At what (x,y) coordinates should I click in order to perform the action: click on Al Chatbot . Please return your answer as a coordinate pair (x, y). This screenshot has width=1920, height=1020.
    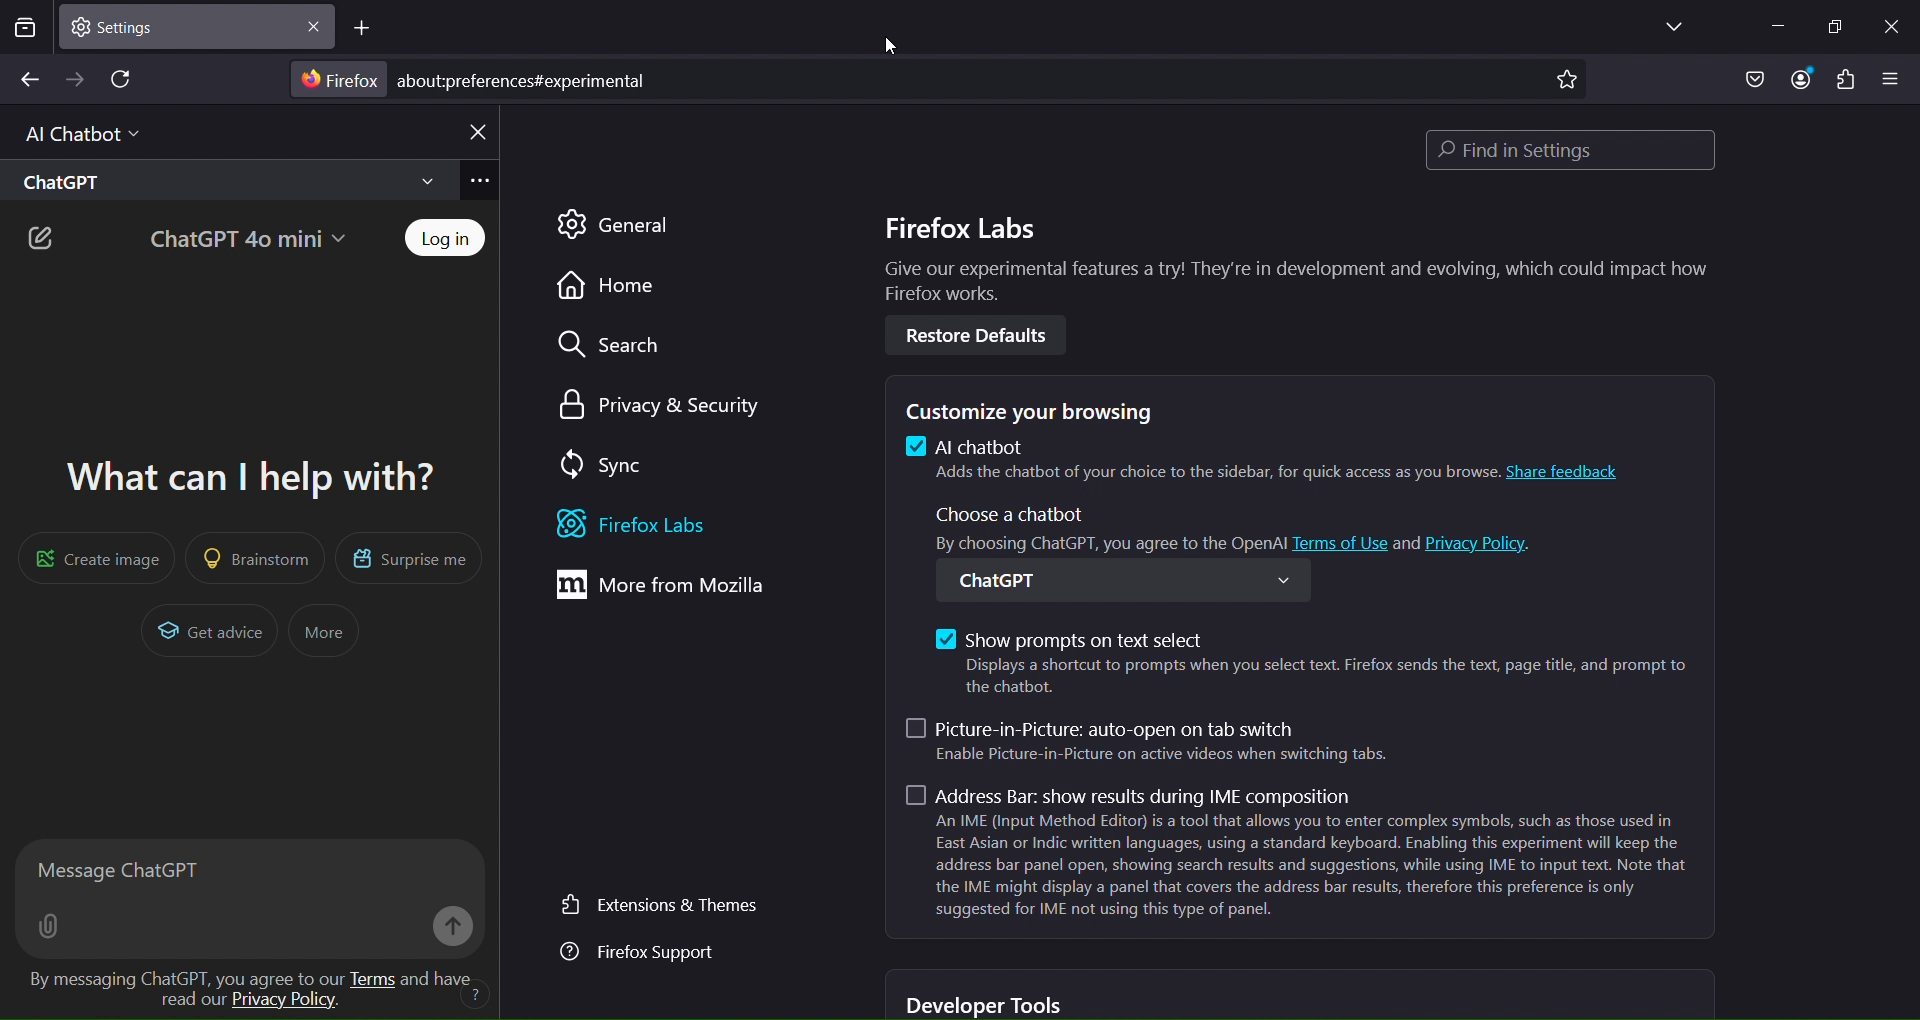
    Looking at the image, I should click on (74, 131).